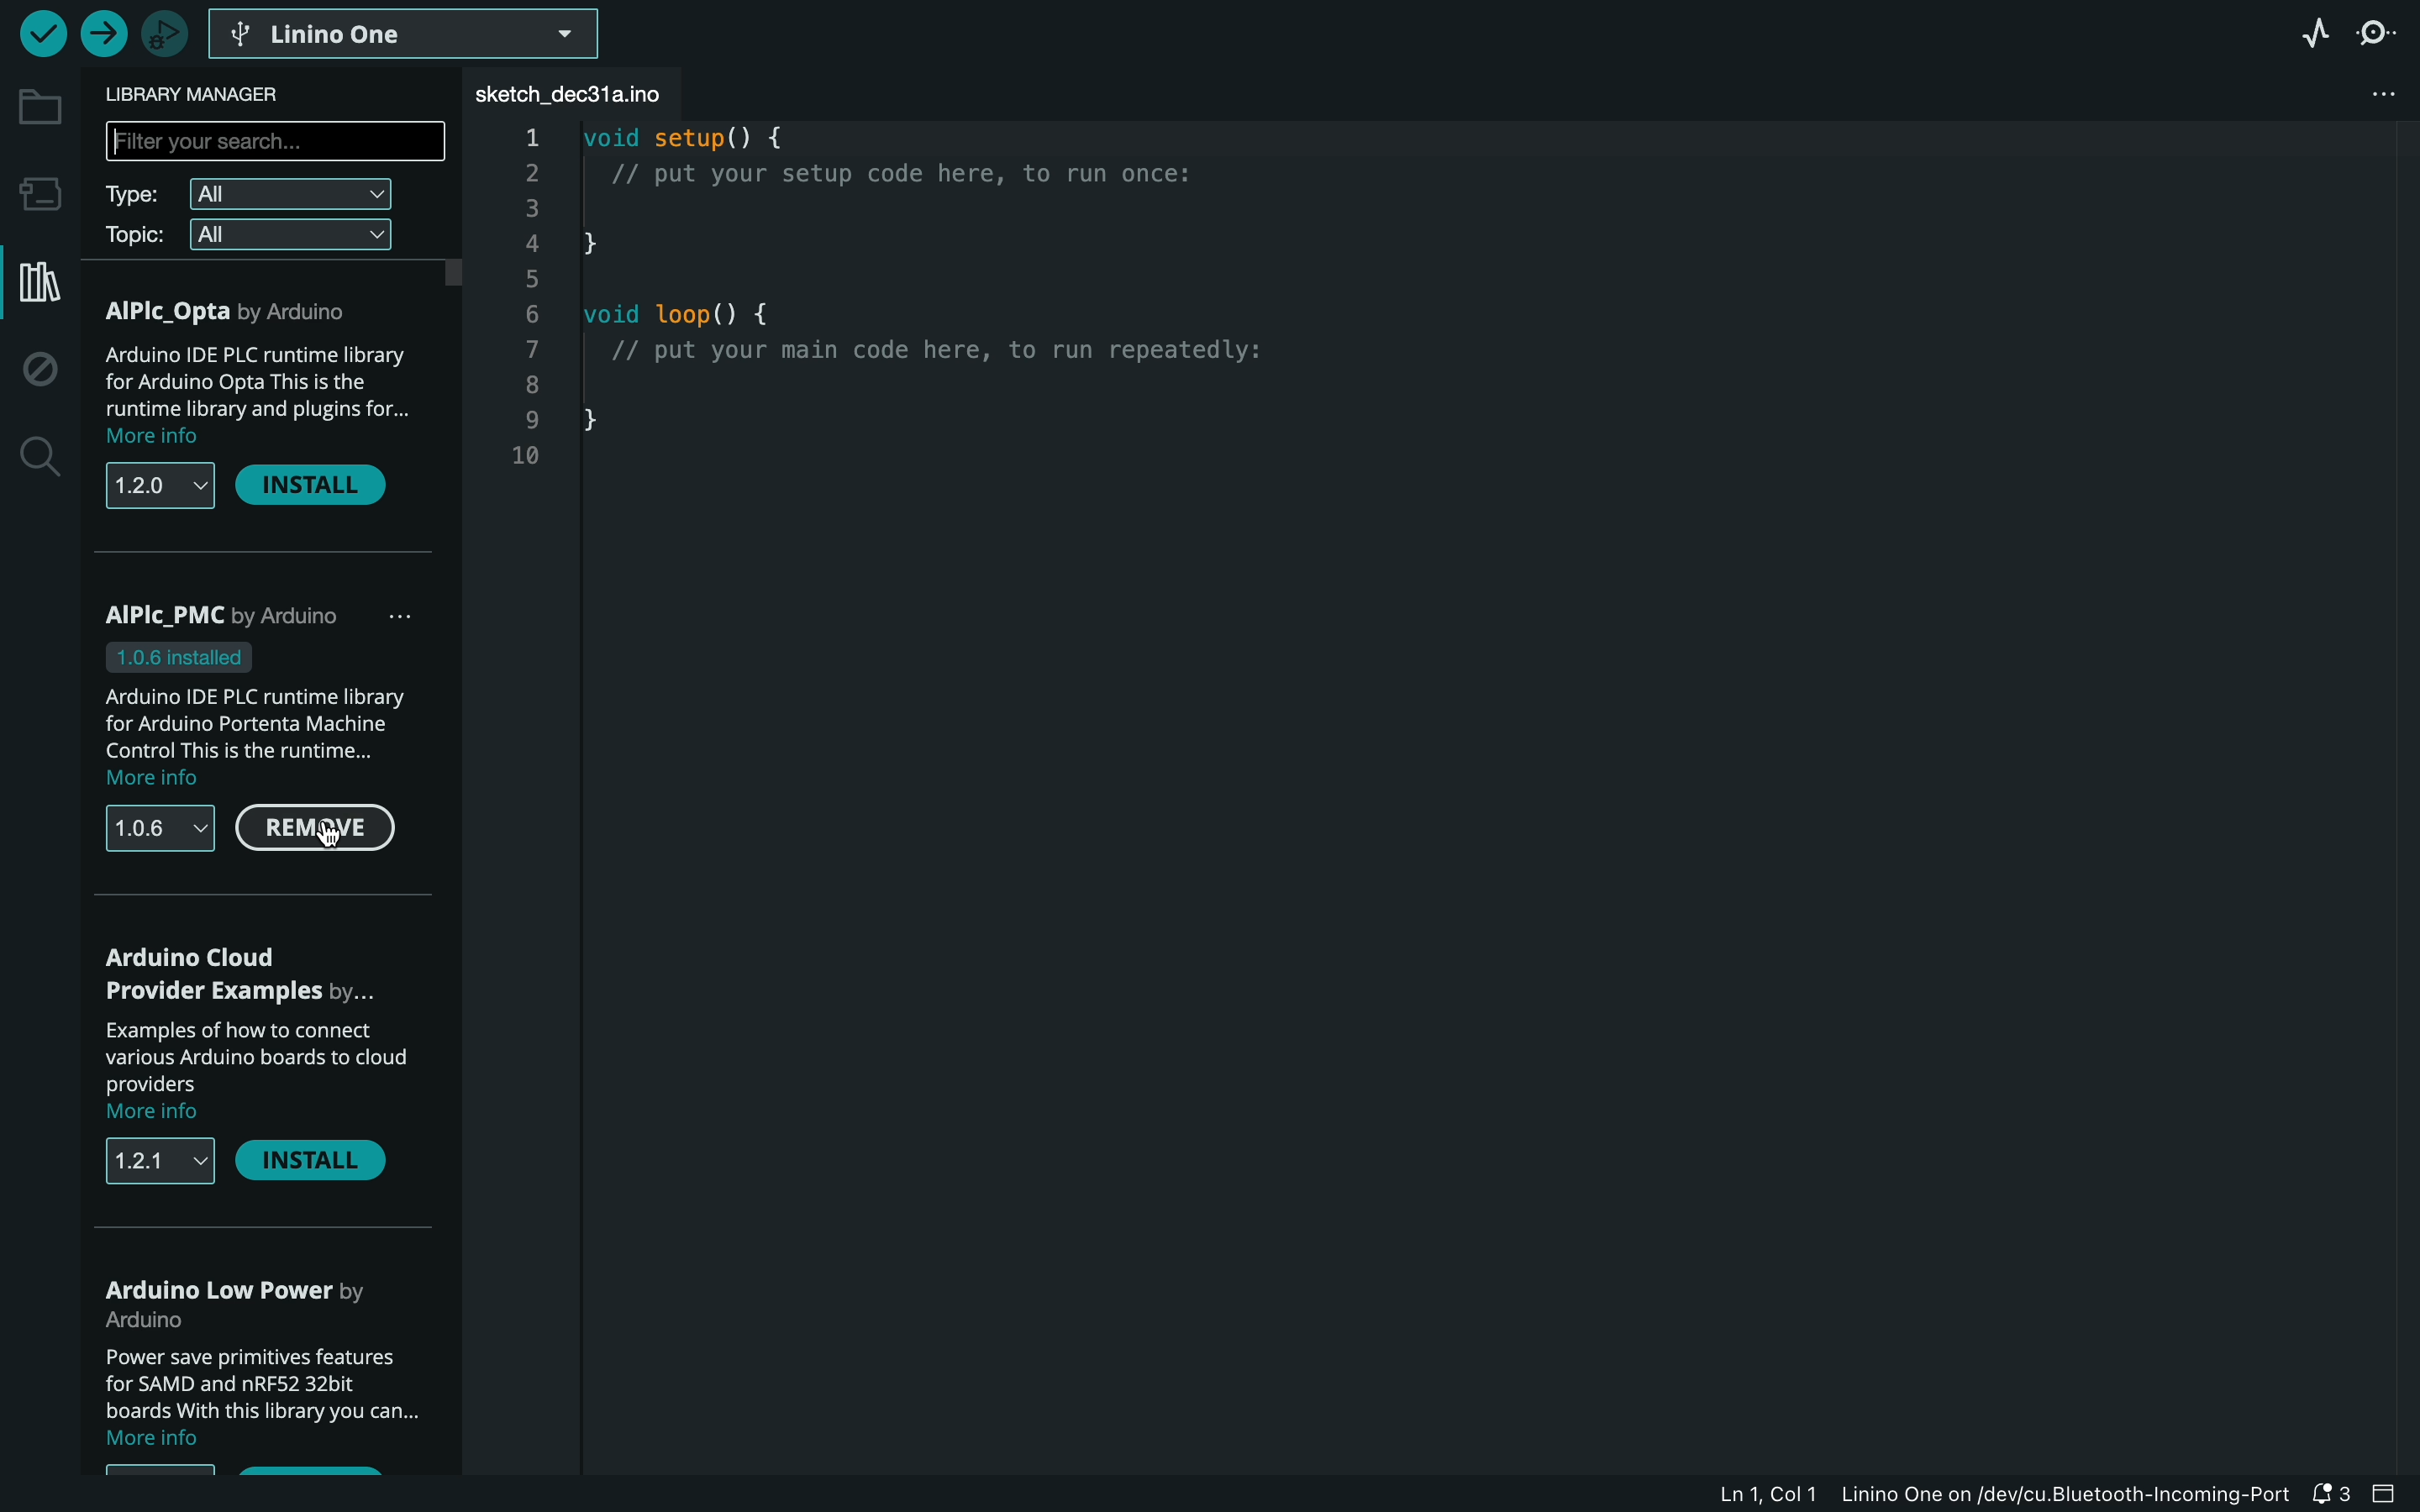 The width and height of the screenshot is (2420, 1512). Describe the element at coordinates (2331, 1494) in the screenshot. I see `notification` at that location.